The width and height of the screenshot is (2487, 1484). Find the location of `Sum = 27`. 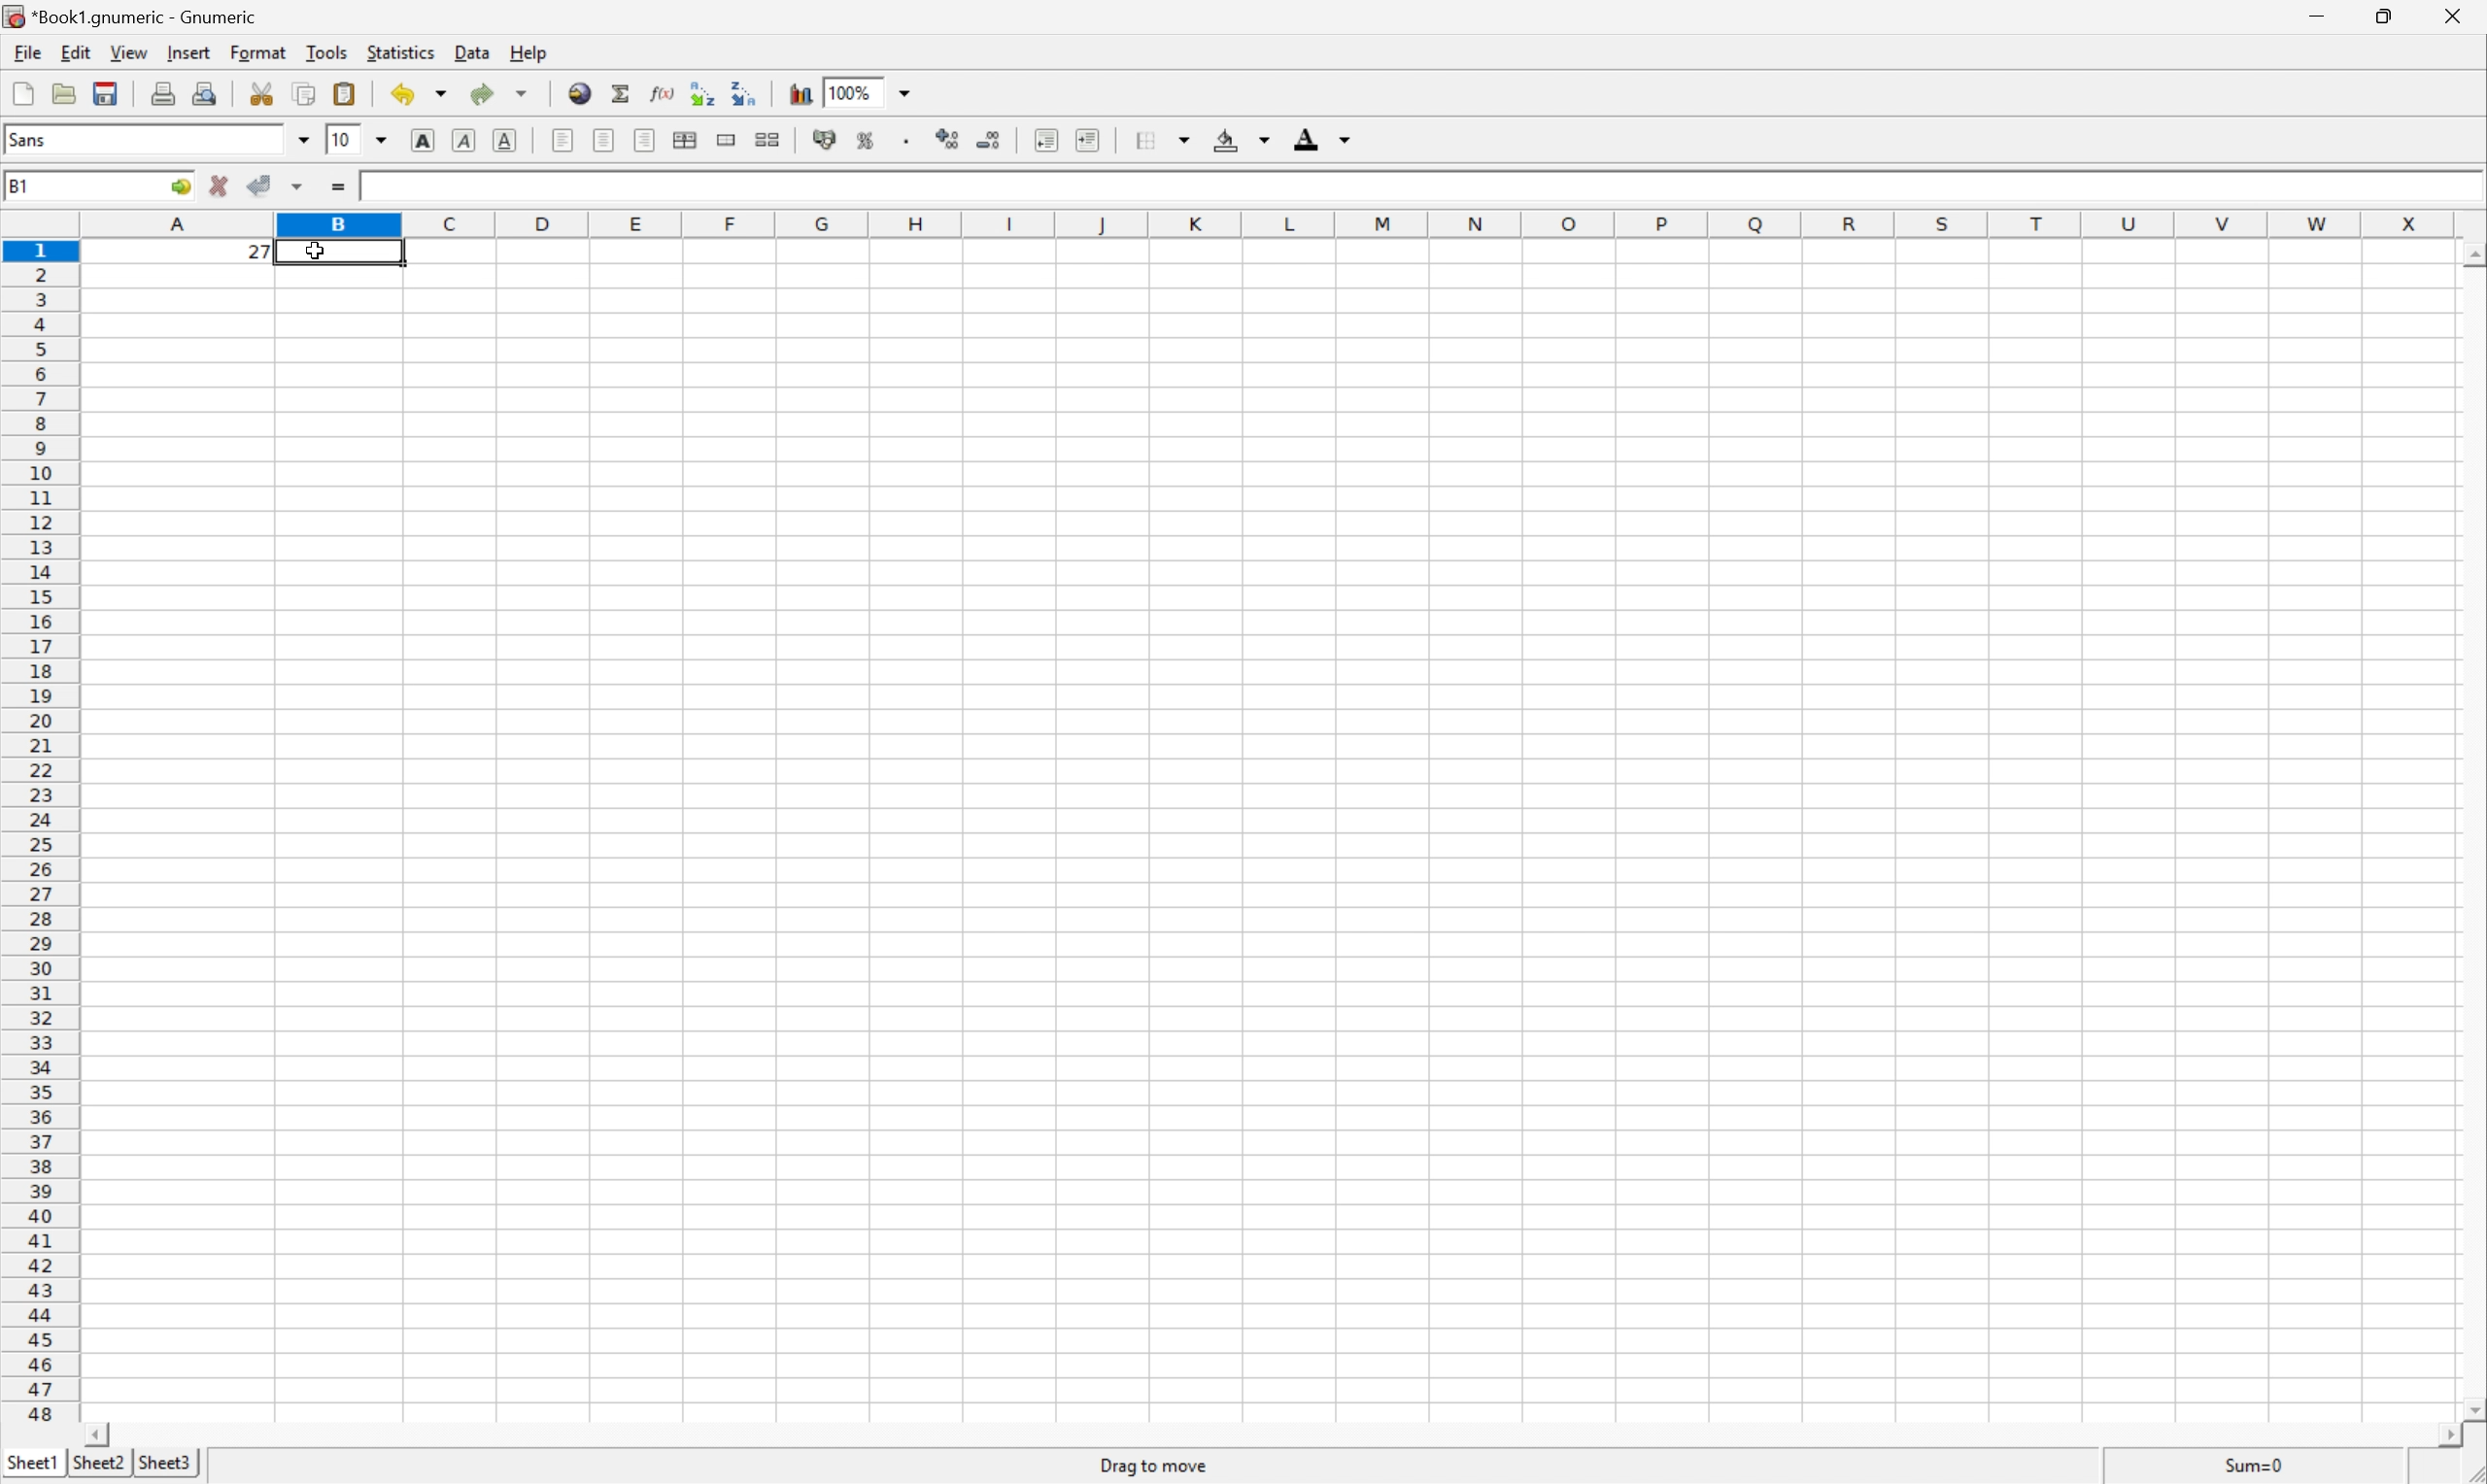

Sum = 27 is located at coordinates (2256, 1465).